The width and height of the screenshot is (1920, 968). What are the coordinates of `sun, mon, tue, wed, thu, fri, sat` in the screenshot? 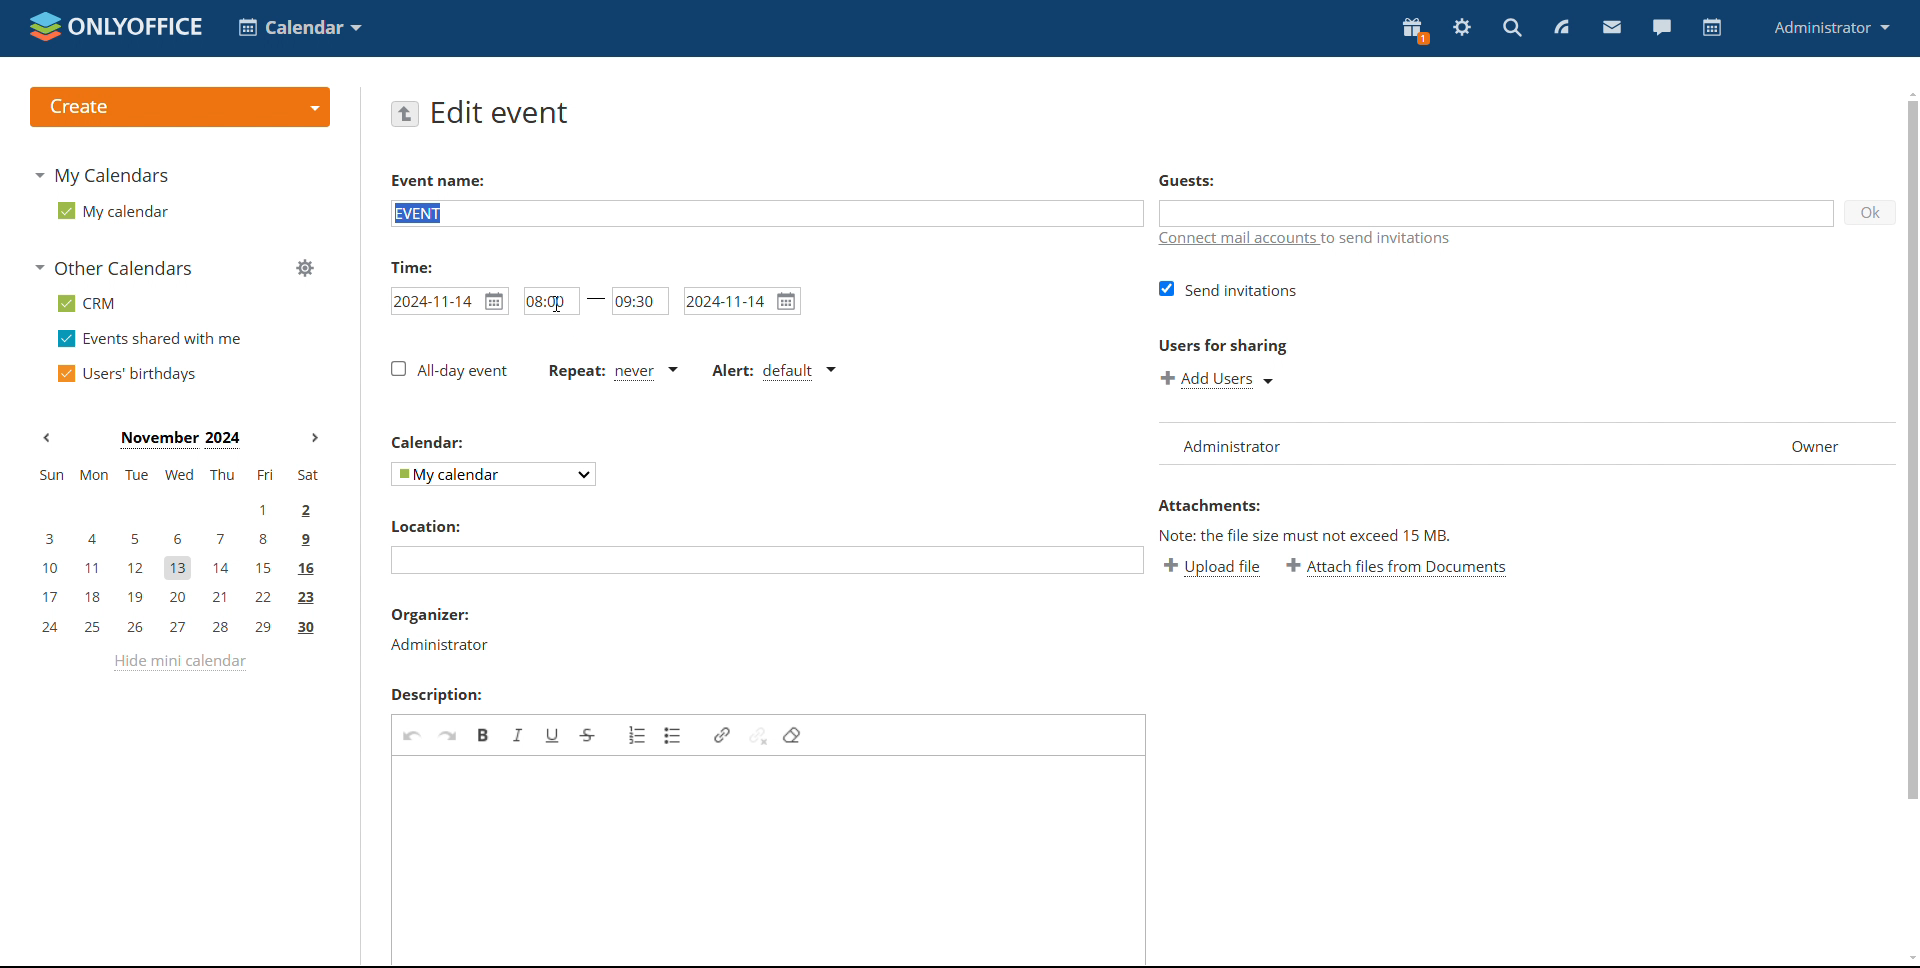 It's located at (177, 475).